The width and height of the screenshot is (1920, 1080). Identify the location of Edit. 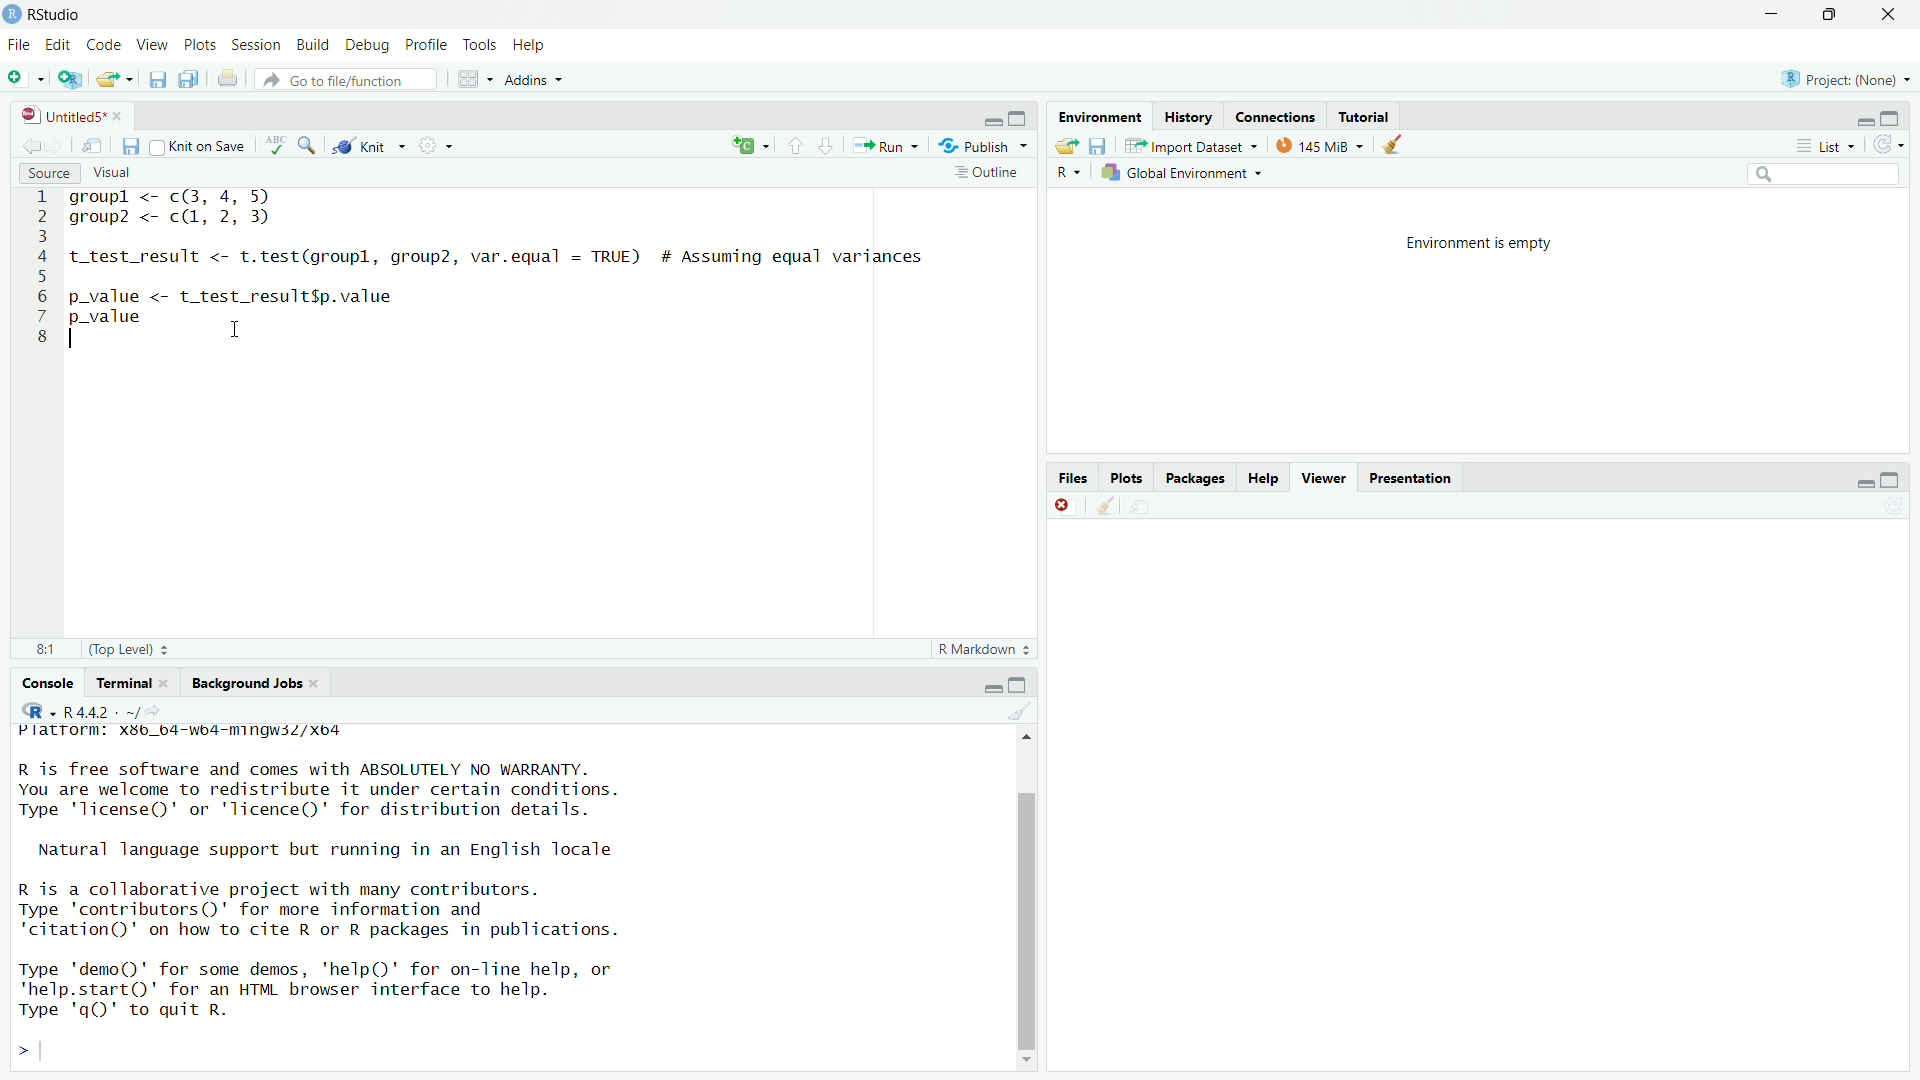
(61, 44).